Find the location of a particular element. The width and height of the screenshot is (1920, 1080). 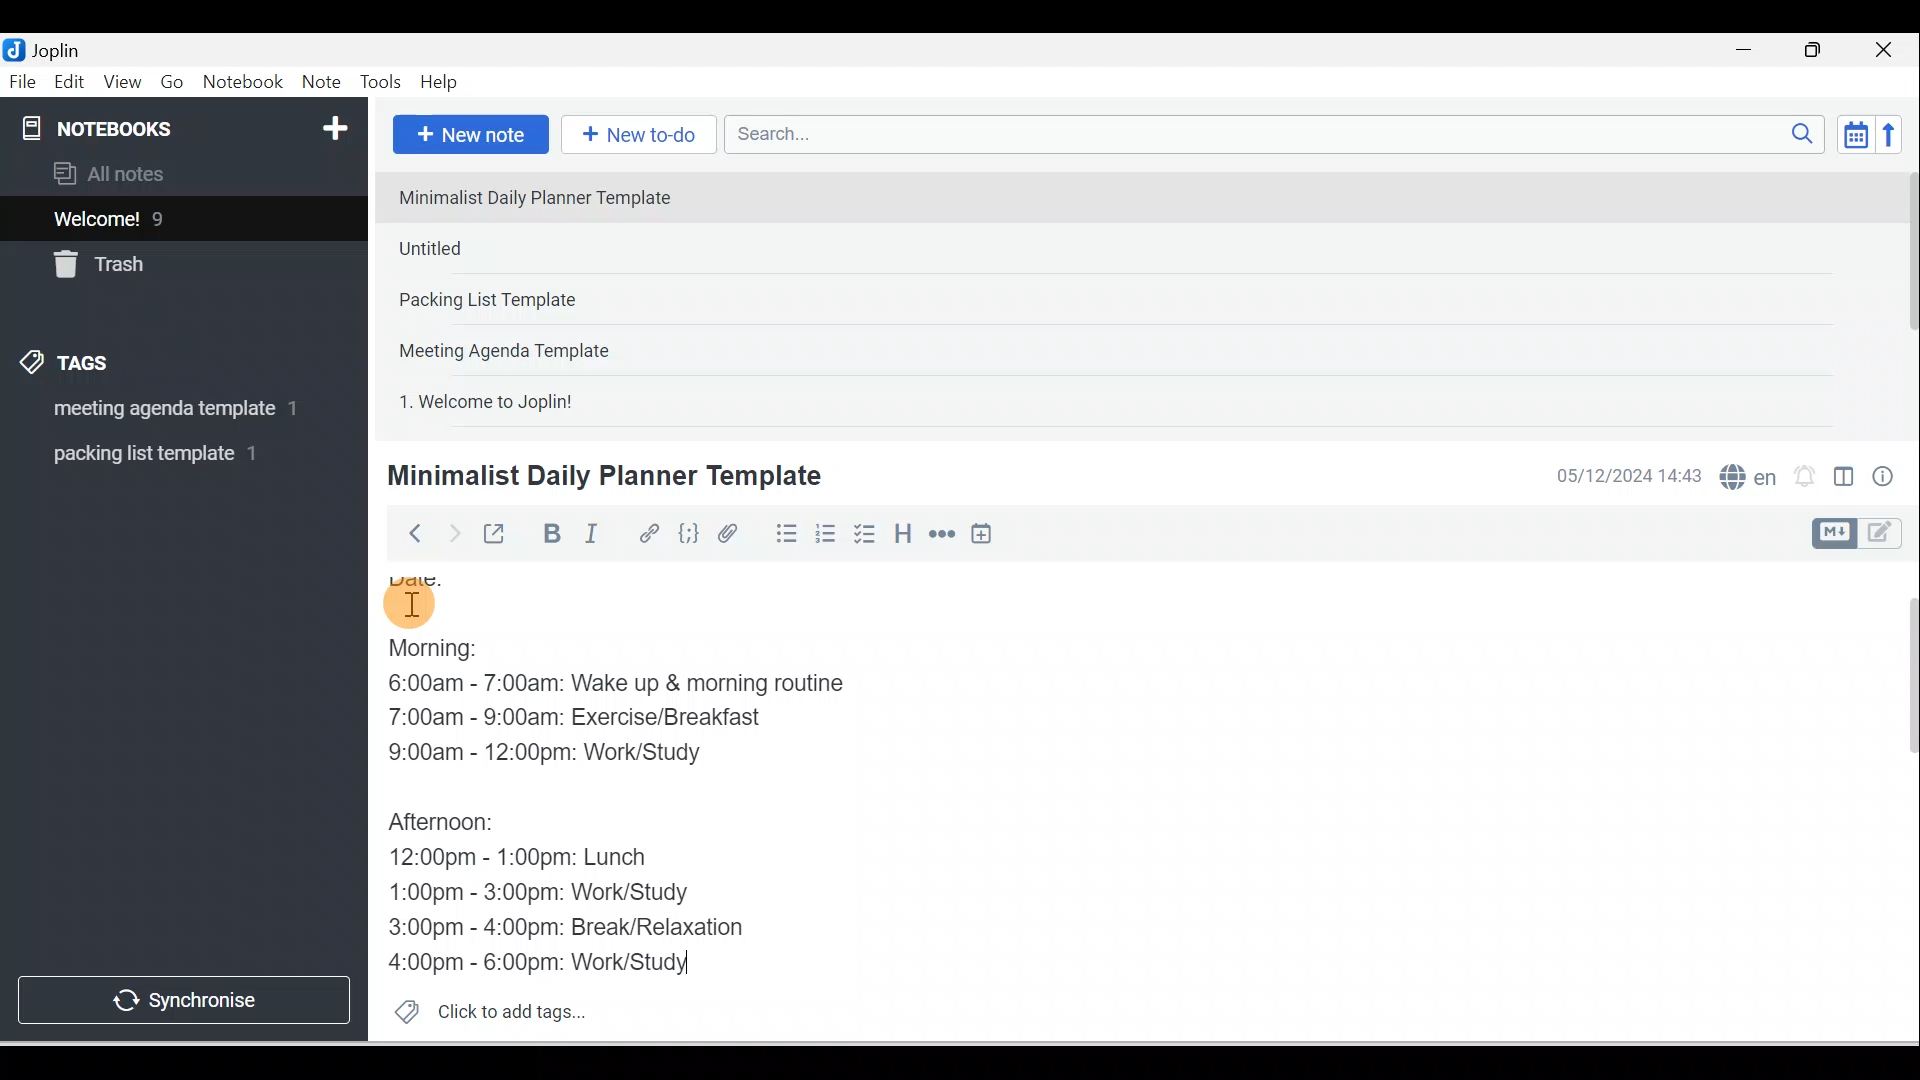

Attach file is located at coordinates (733, 533).